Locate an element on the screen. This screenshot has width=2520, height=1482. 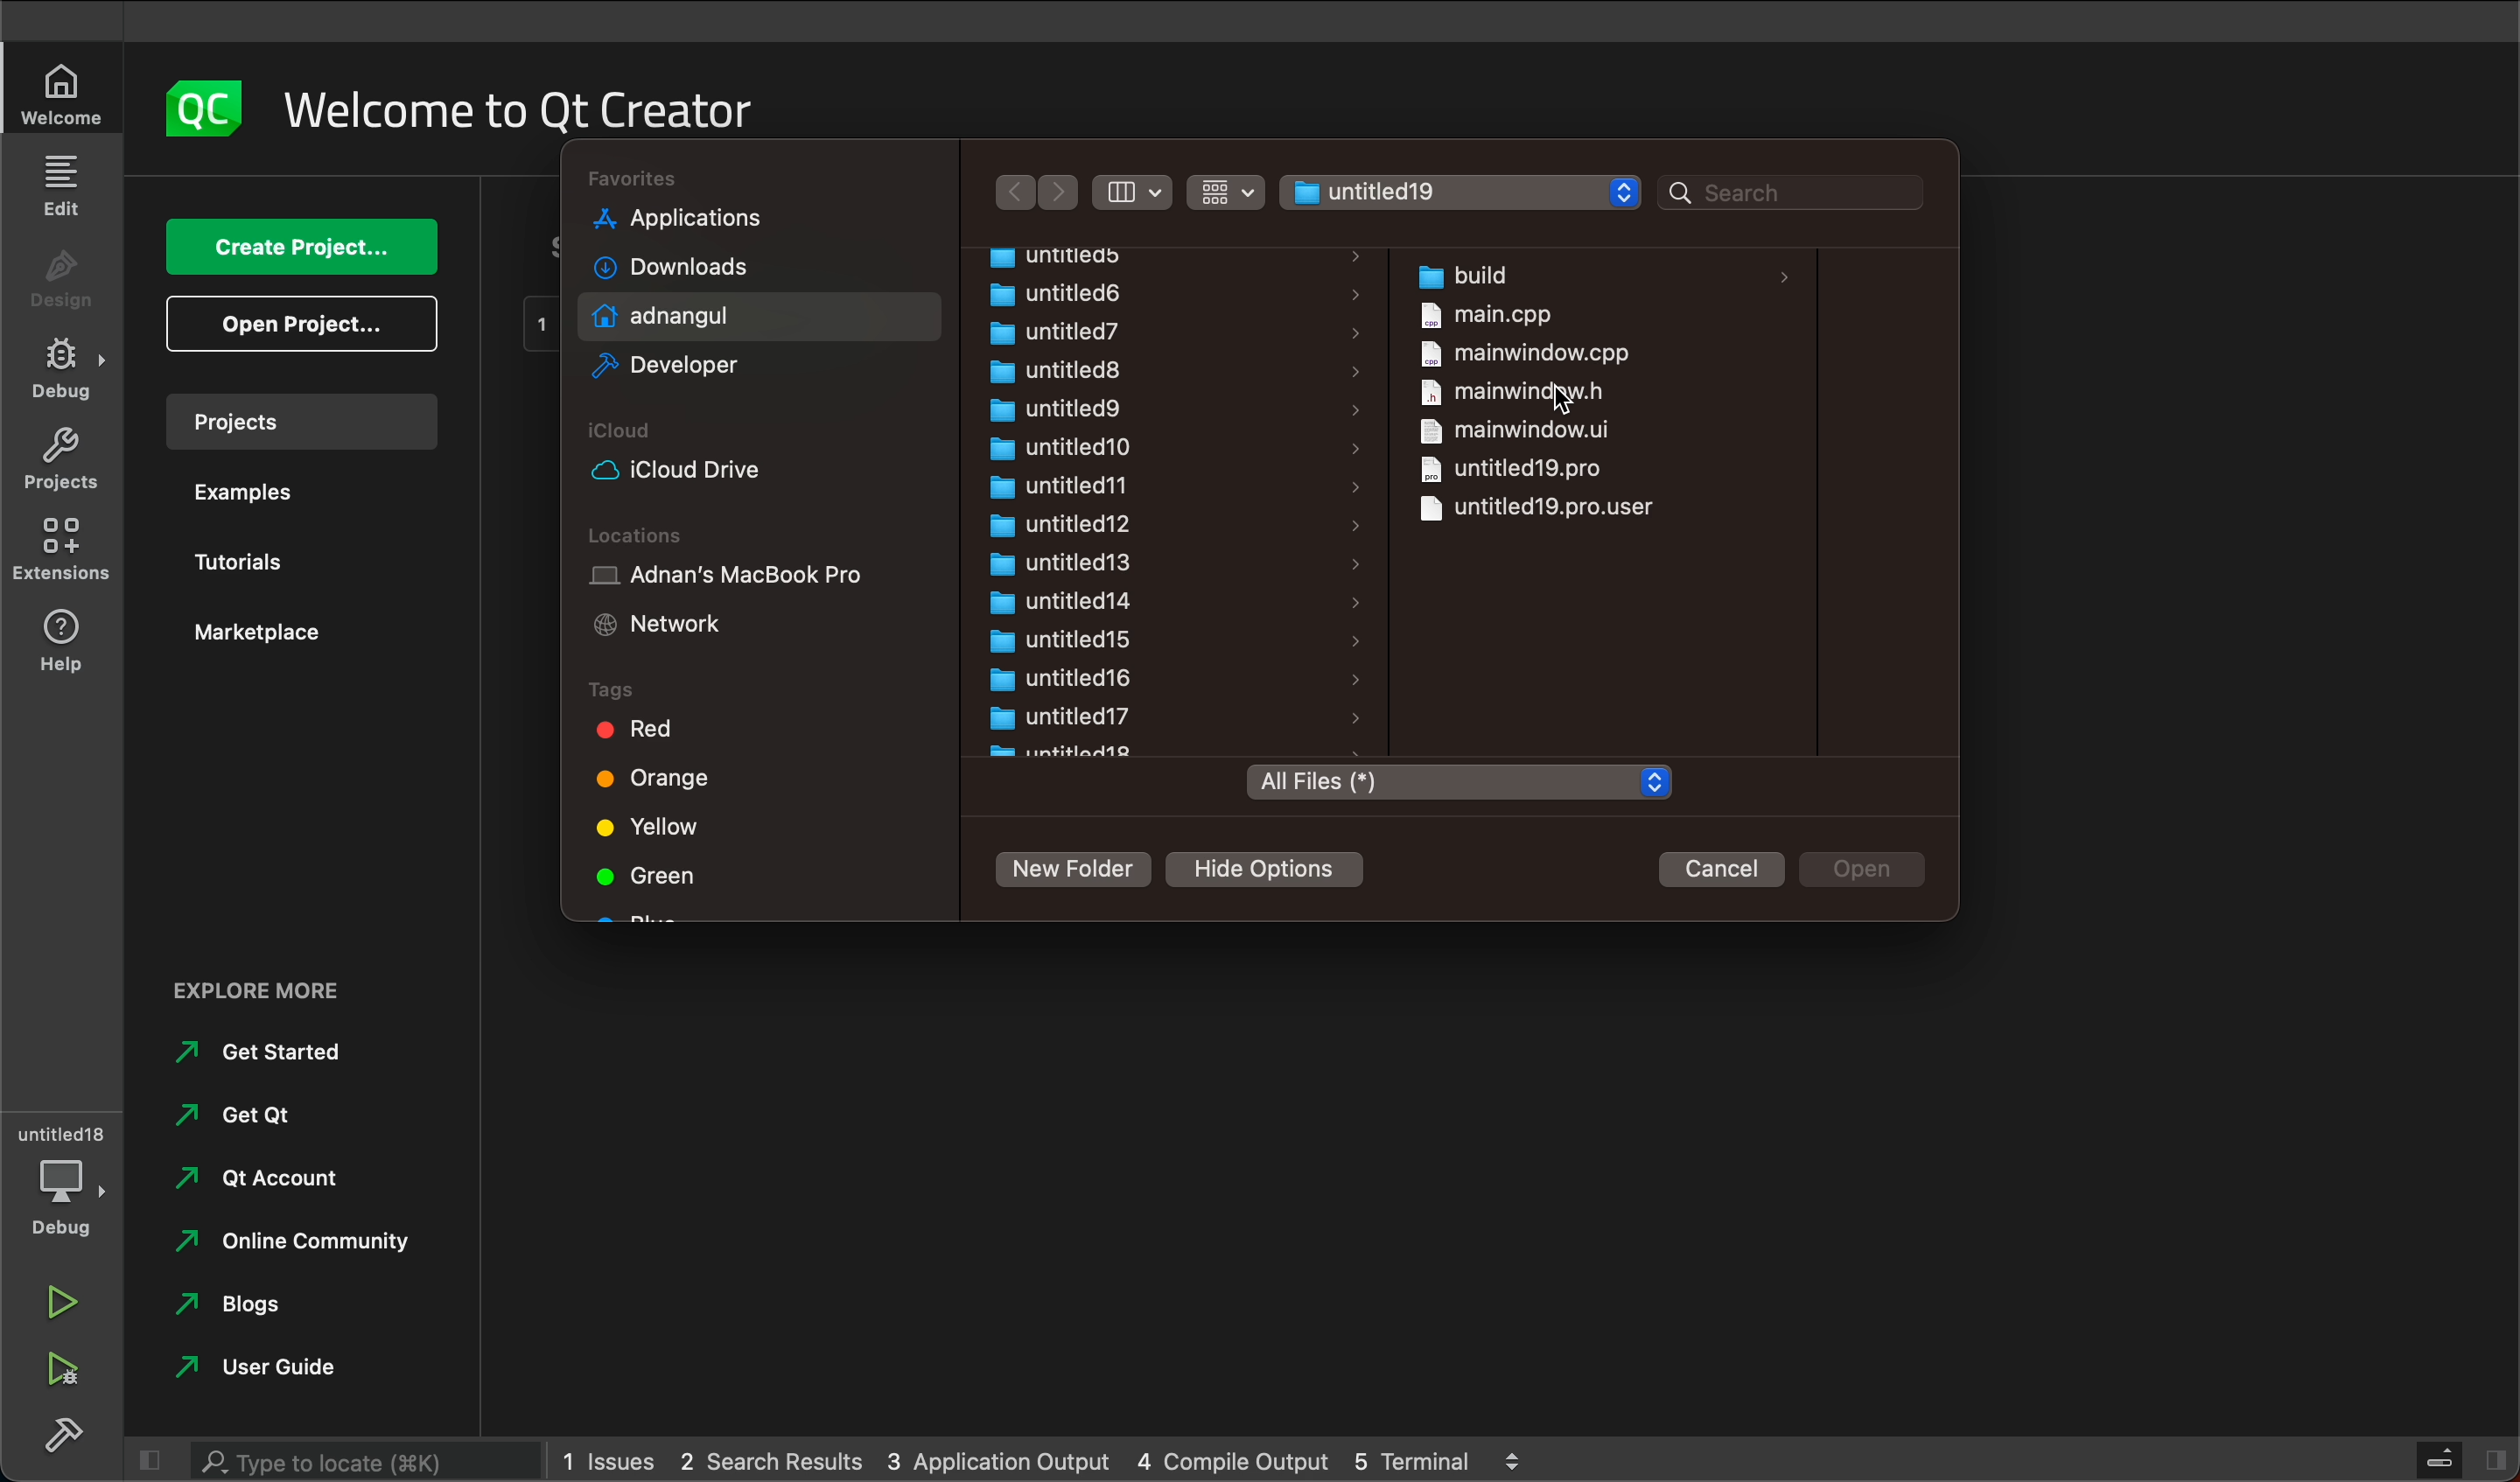
close slidebar is located at coordinates (150, 1457).